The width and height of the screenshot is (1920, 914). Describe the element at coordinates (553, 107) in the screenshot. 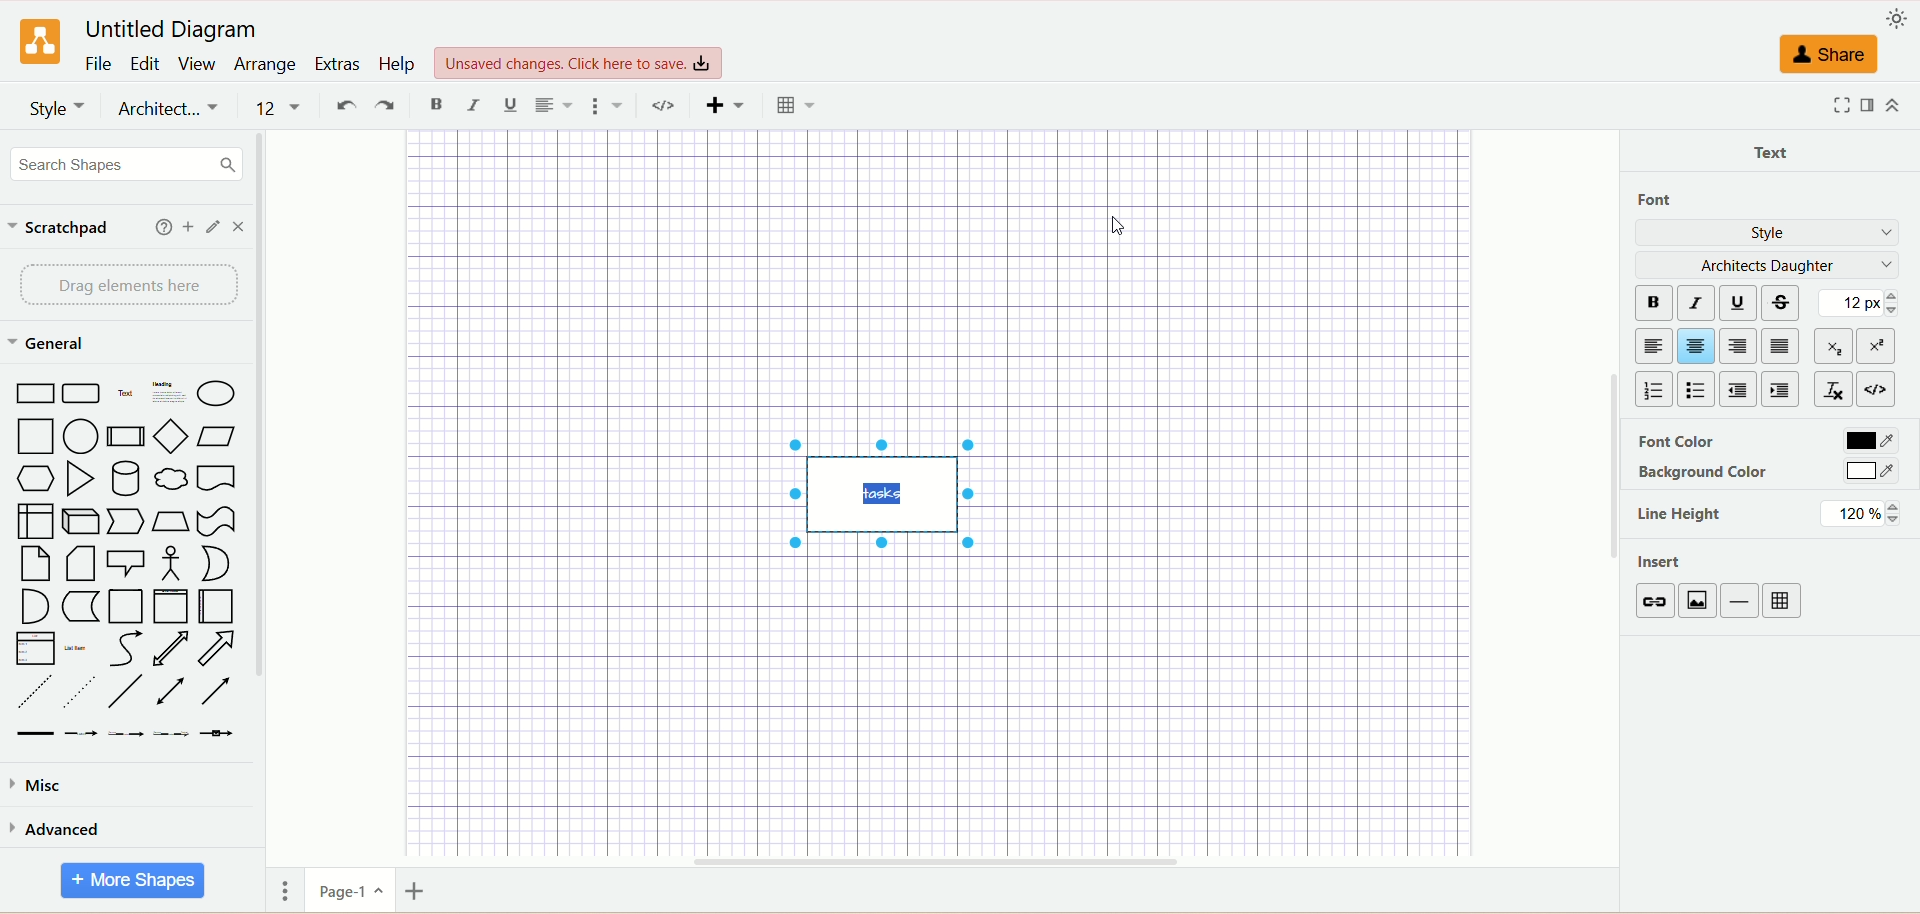

I see `Alignment` at that location.